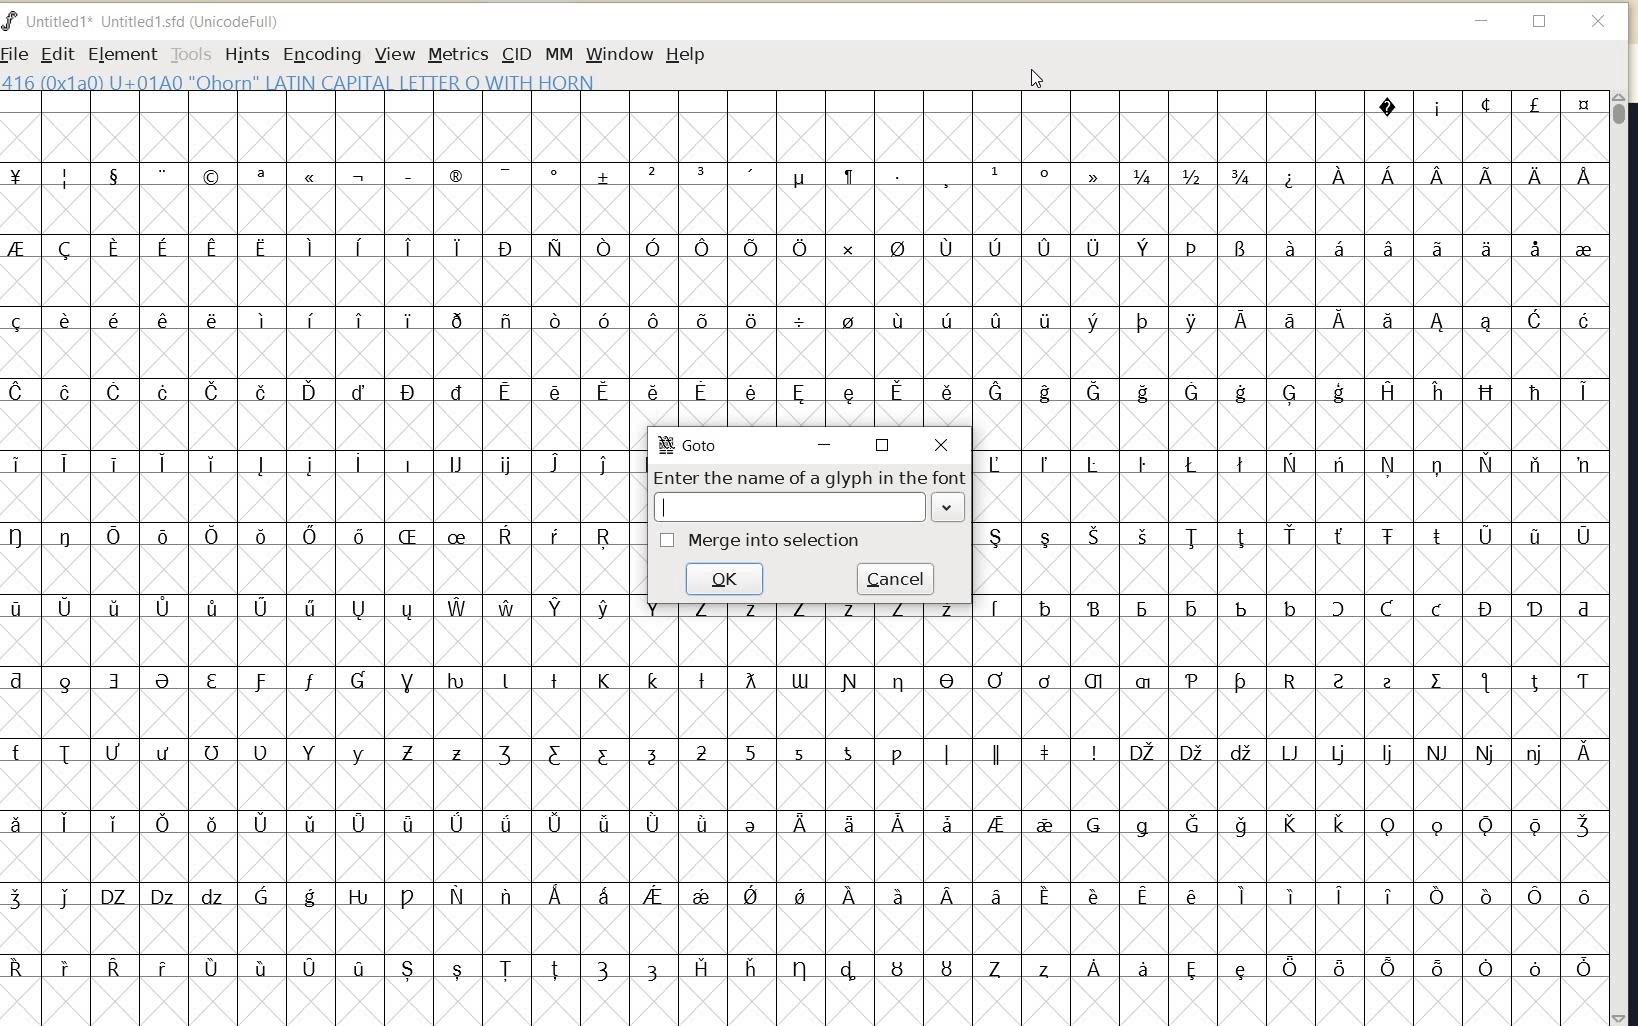 This screenshot has width=1638, height=1026. I want to click on minimize, so click(825, 444).